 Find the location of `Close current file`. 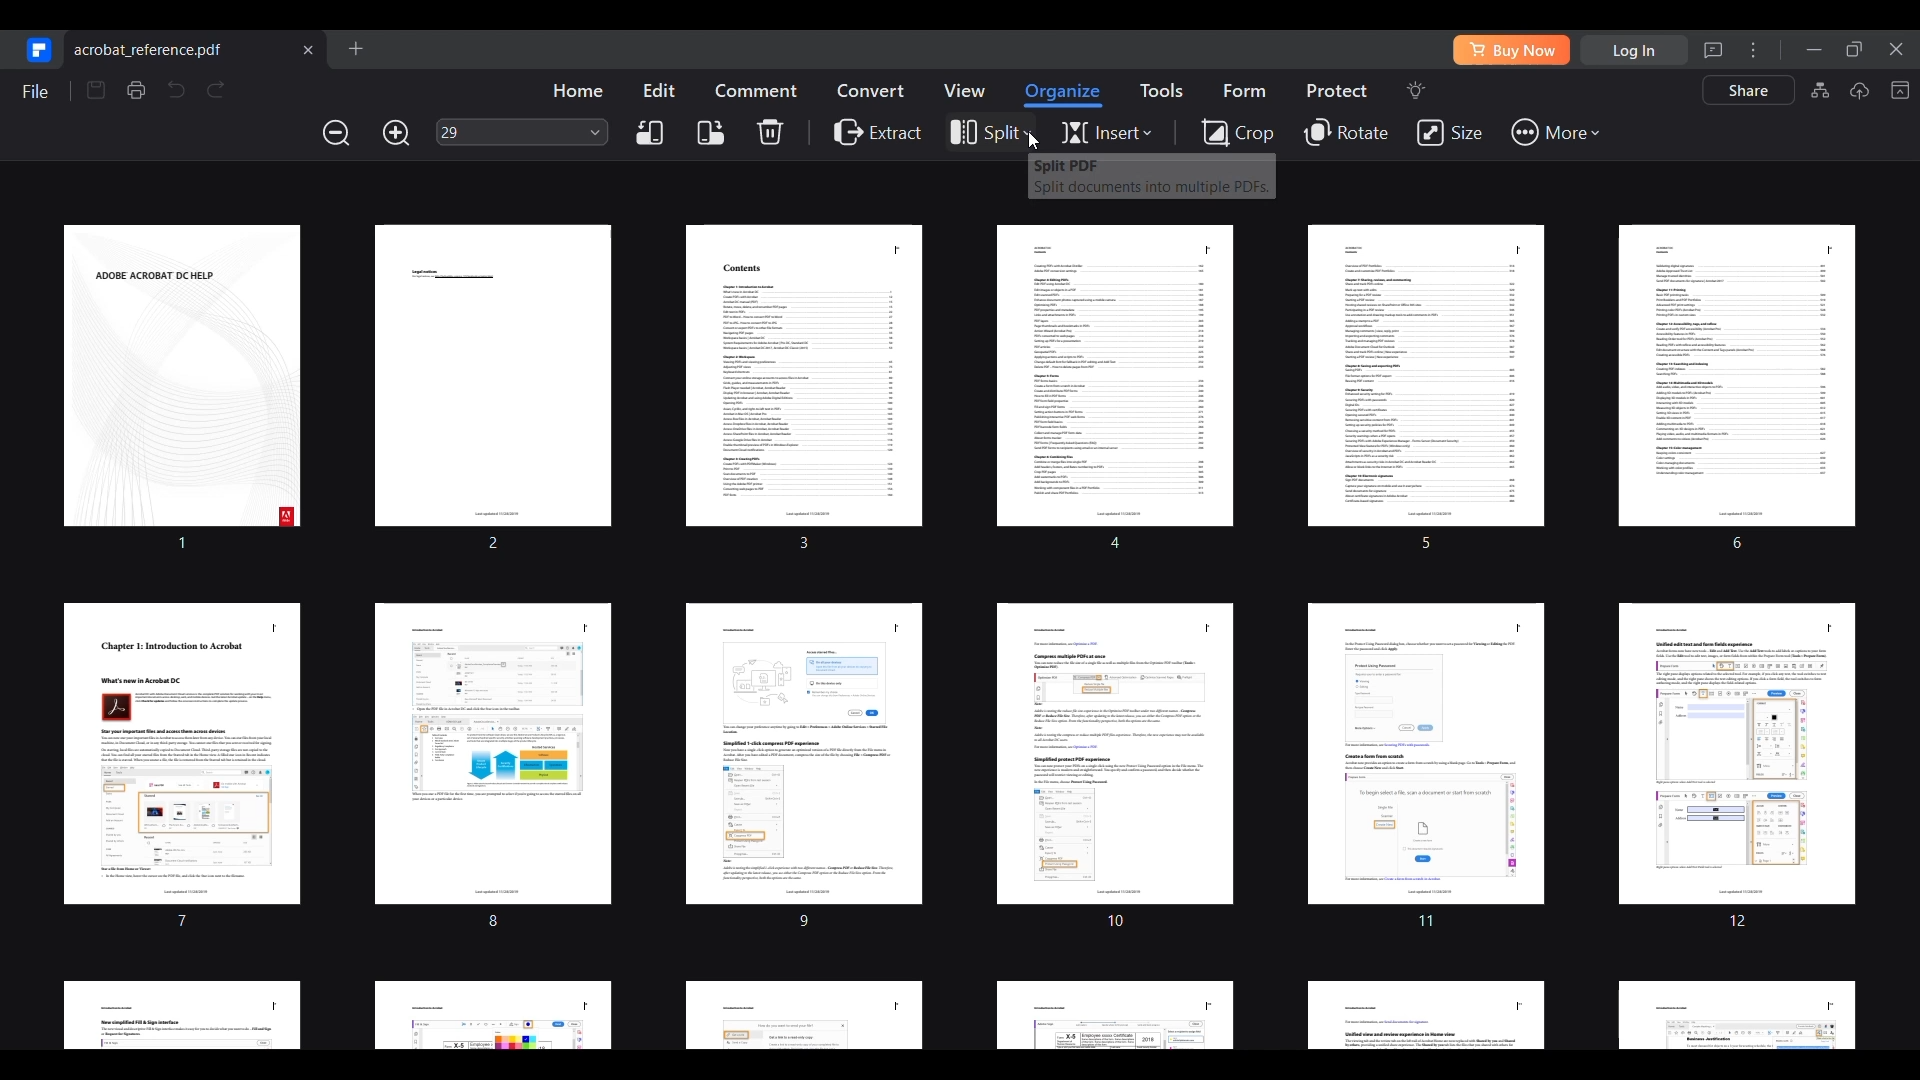

Close current file is located at coordinates (307, 49).